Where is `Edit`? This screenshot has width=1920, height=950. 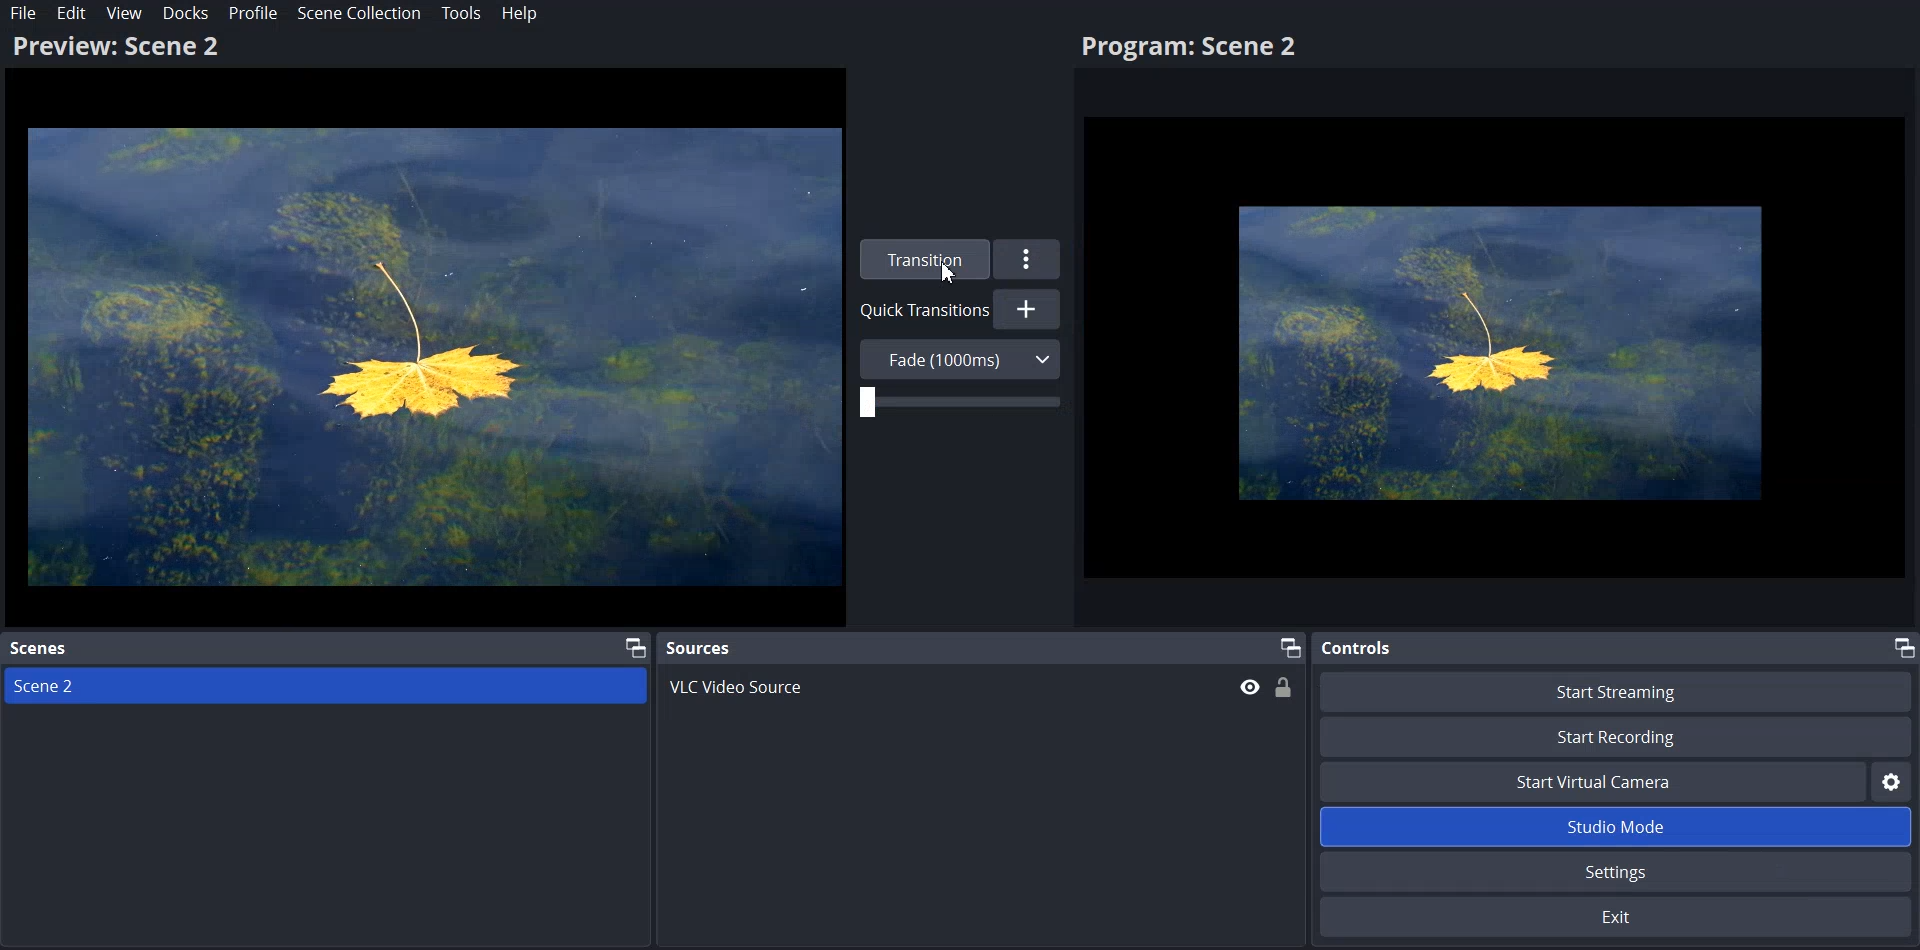 Edit is located at coordinates (71, 14).